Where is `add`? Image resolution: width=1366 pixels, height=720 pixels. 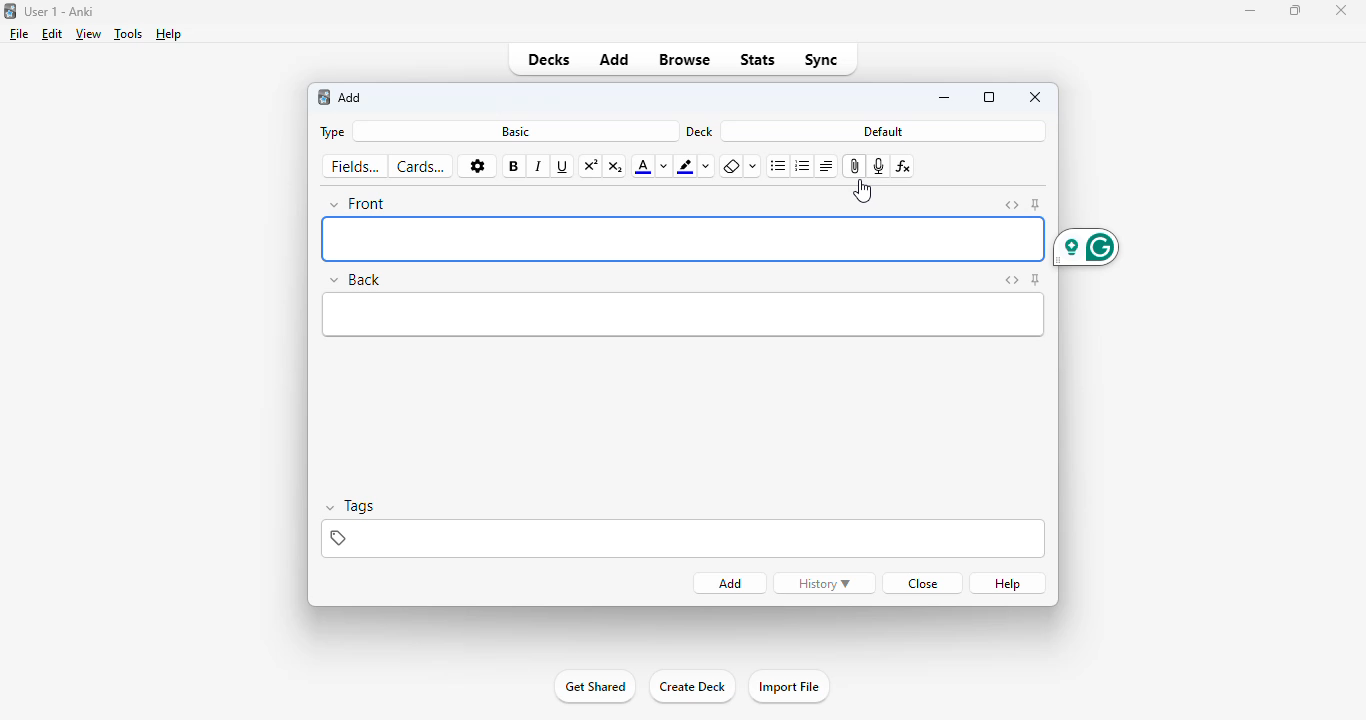
add is located at coordinates (615, 60).